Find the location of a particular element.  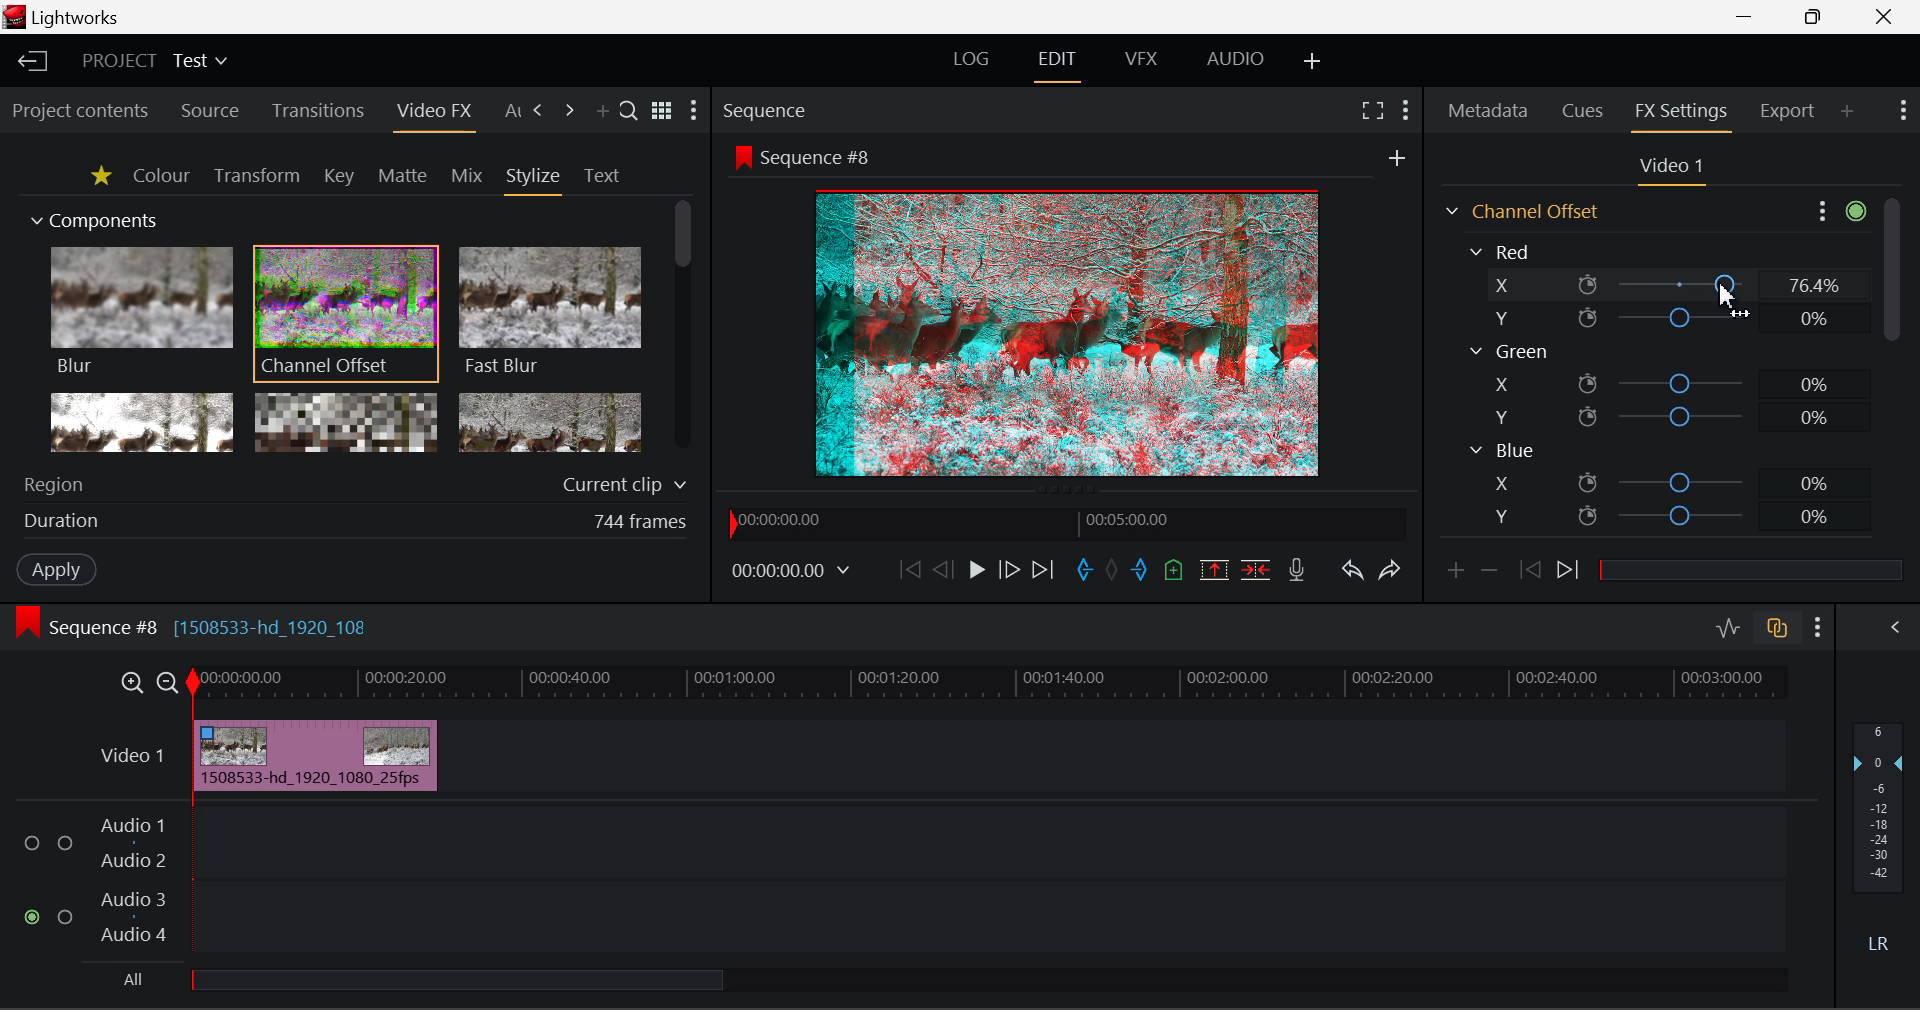

To Start is located at coordinates (910, 568).